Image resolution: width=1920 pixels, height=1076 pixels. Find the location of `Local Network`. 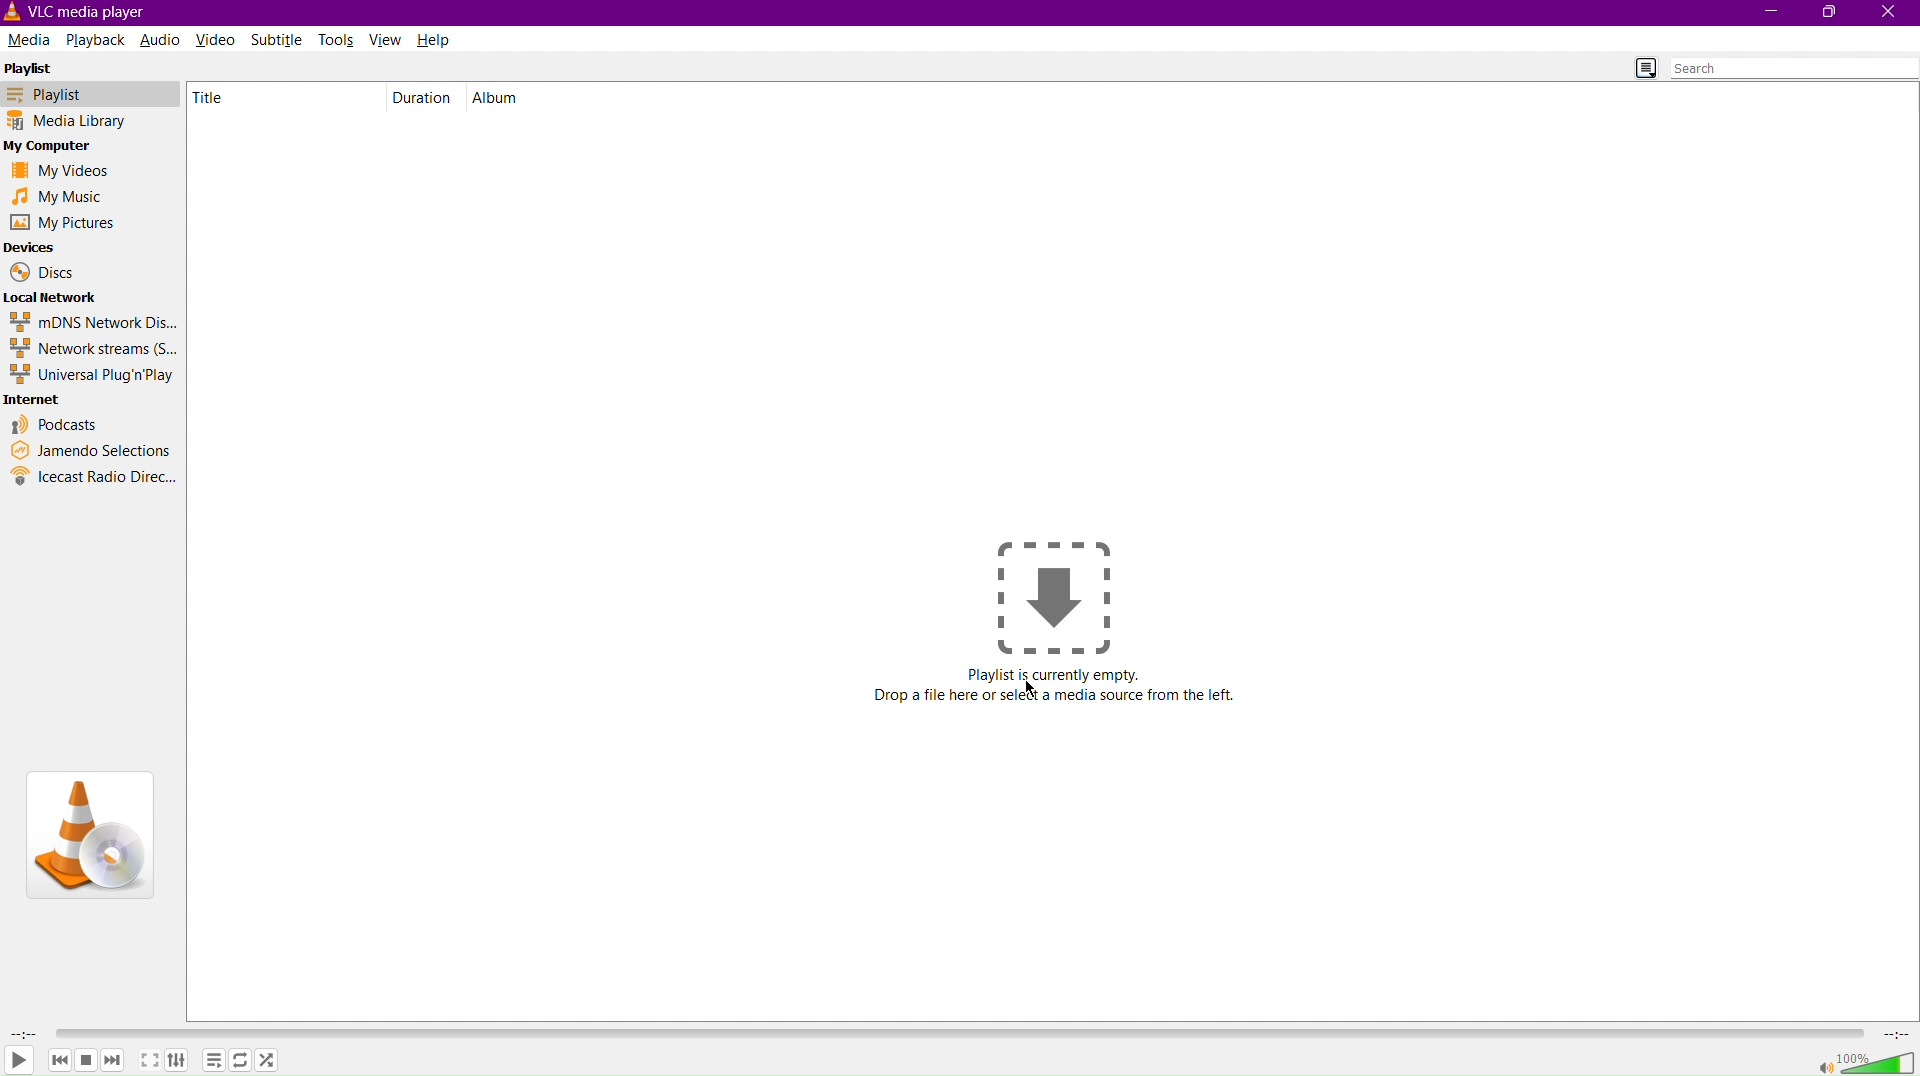

Local Network is located at coordinates (53, 297).